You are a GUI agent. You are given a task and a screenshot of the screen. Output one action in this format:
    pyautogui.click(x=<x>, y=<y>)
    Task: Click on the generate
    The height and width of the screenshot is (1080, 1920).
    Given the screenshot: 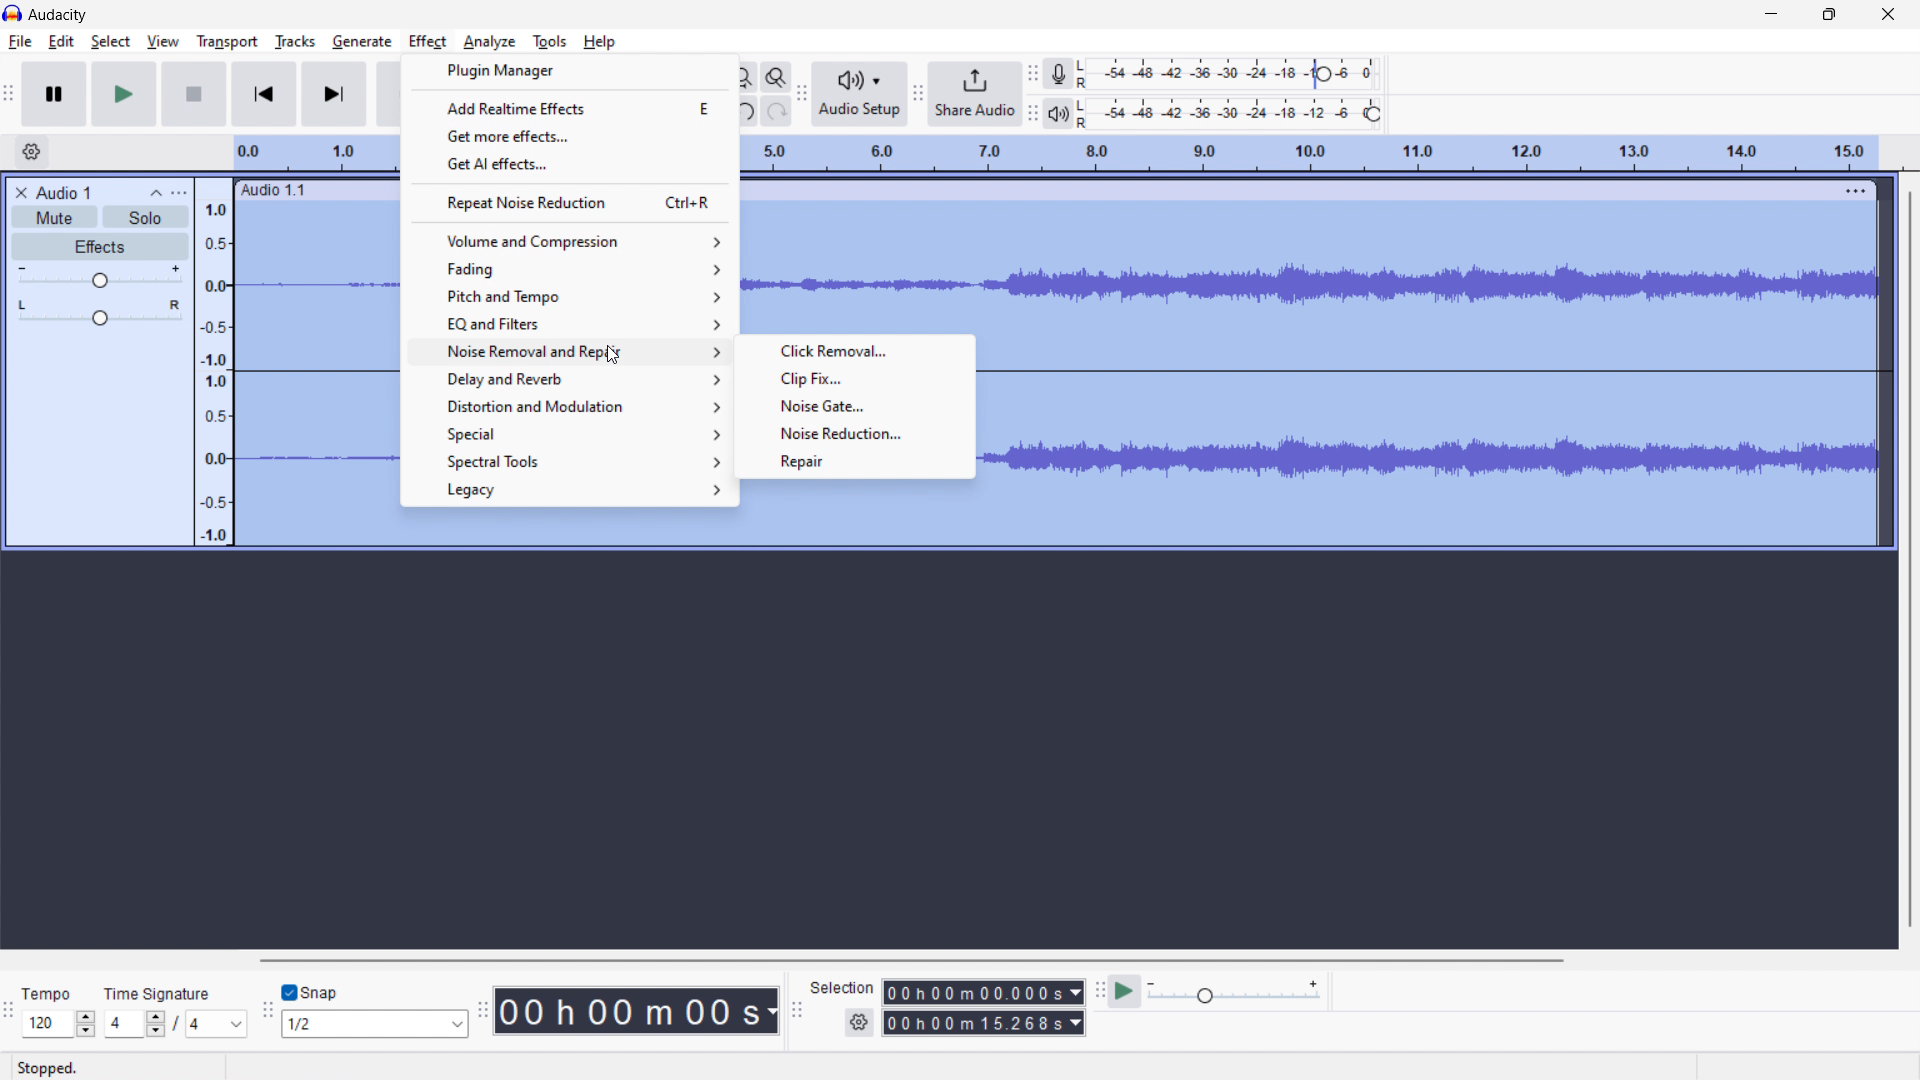 What is the action you would take?
    pyautogui.click(x=362, y=42)
    